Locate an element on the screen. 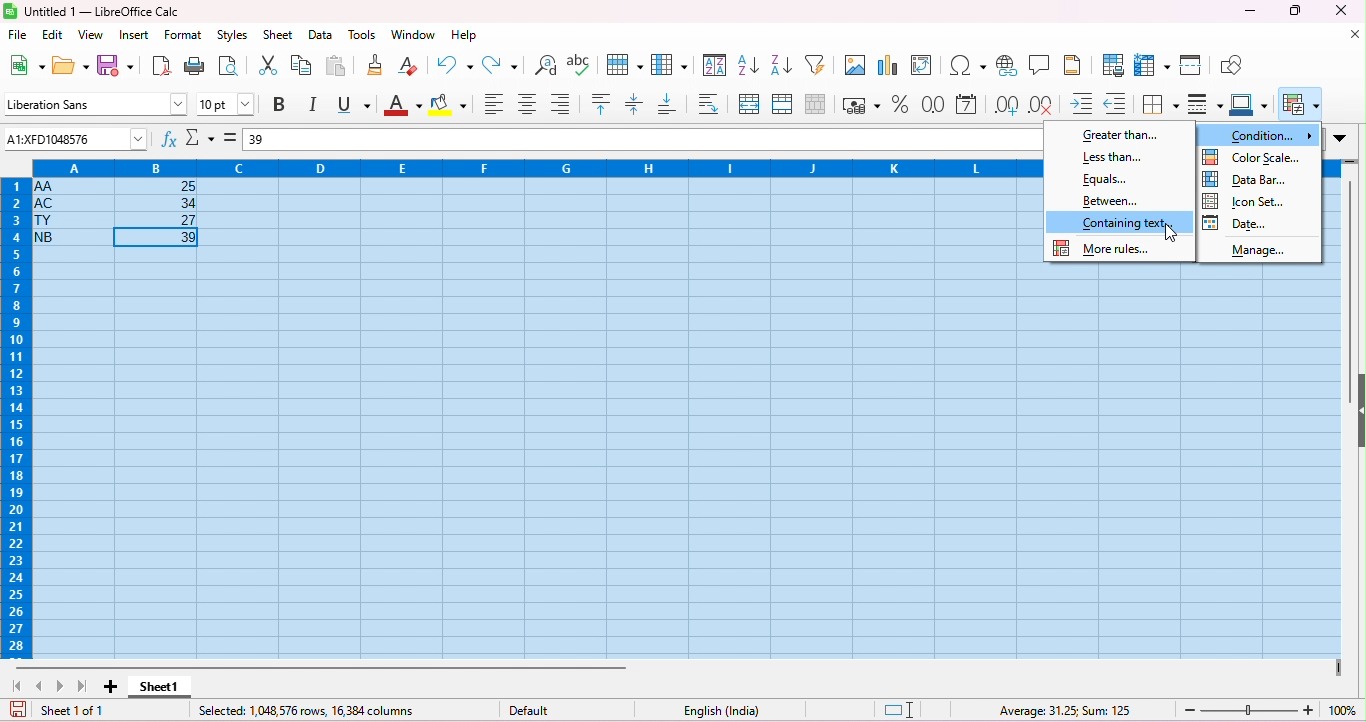 Image resolution: width=1366 pixels, height=722 pixels. unmerge is located at coordinates (813, 103).